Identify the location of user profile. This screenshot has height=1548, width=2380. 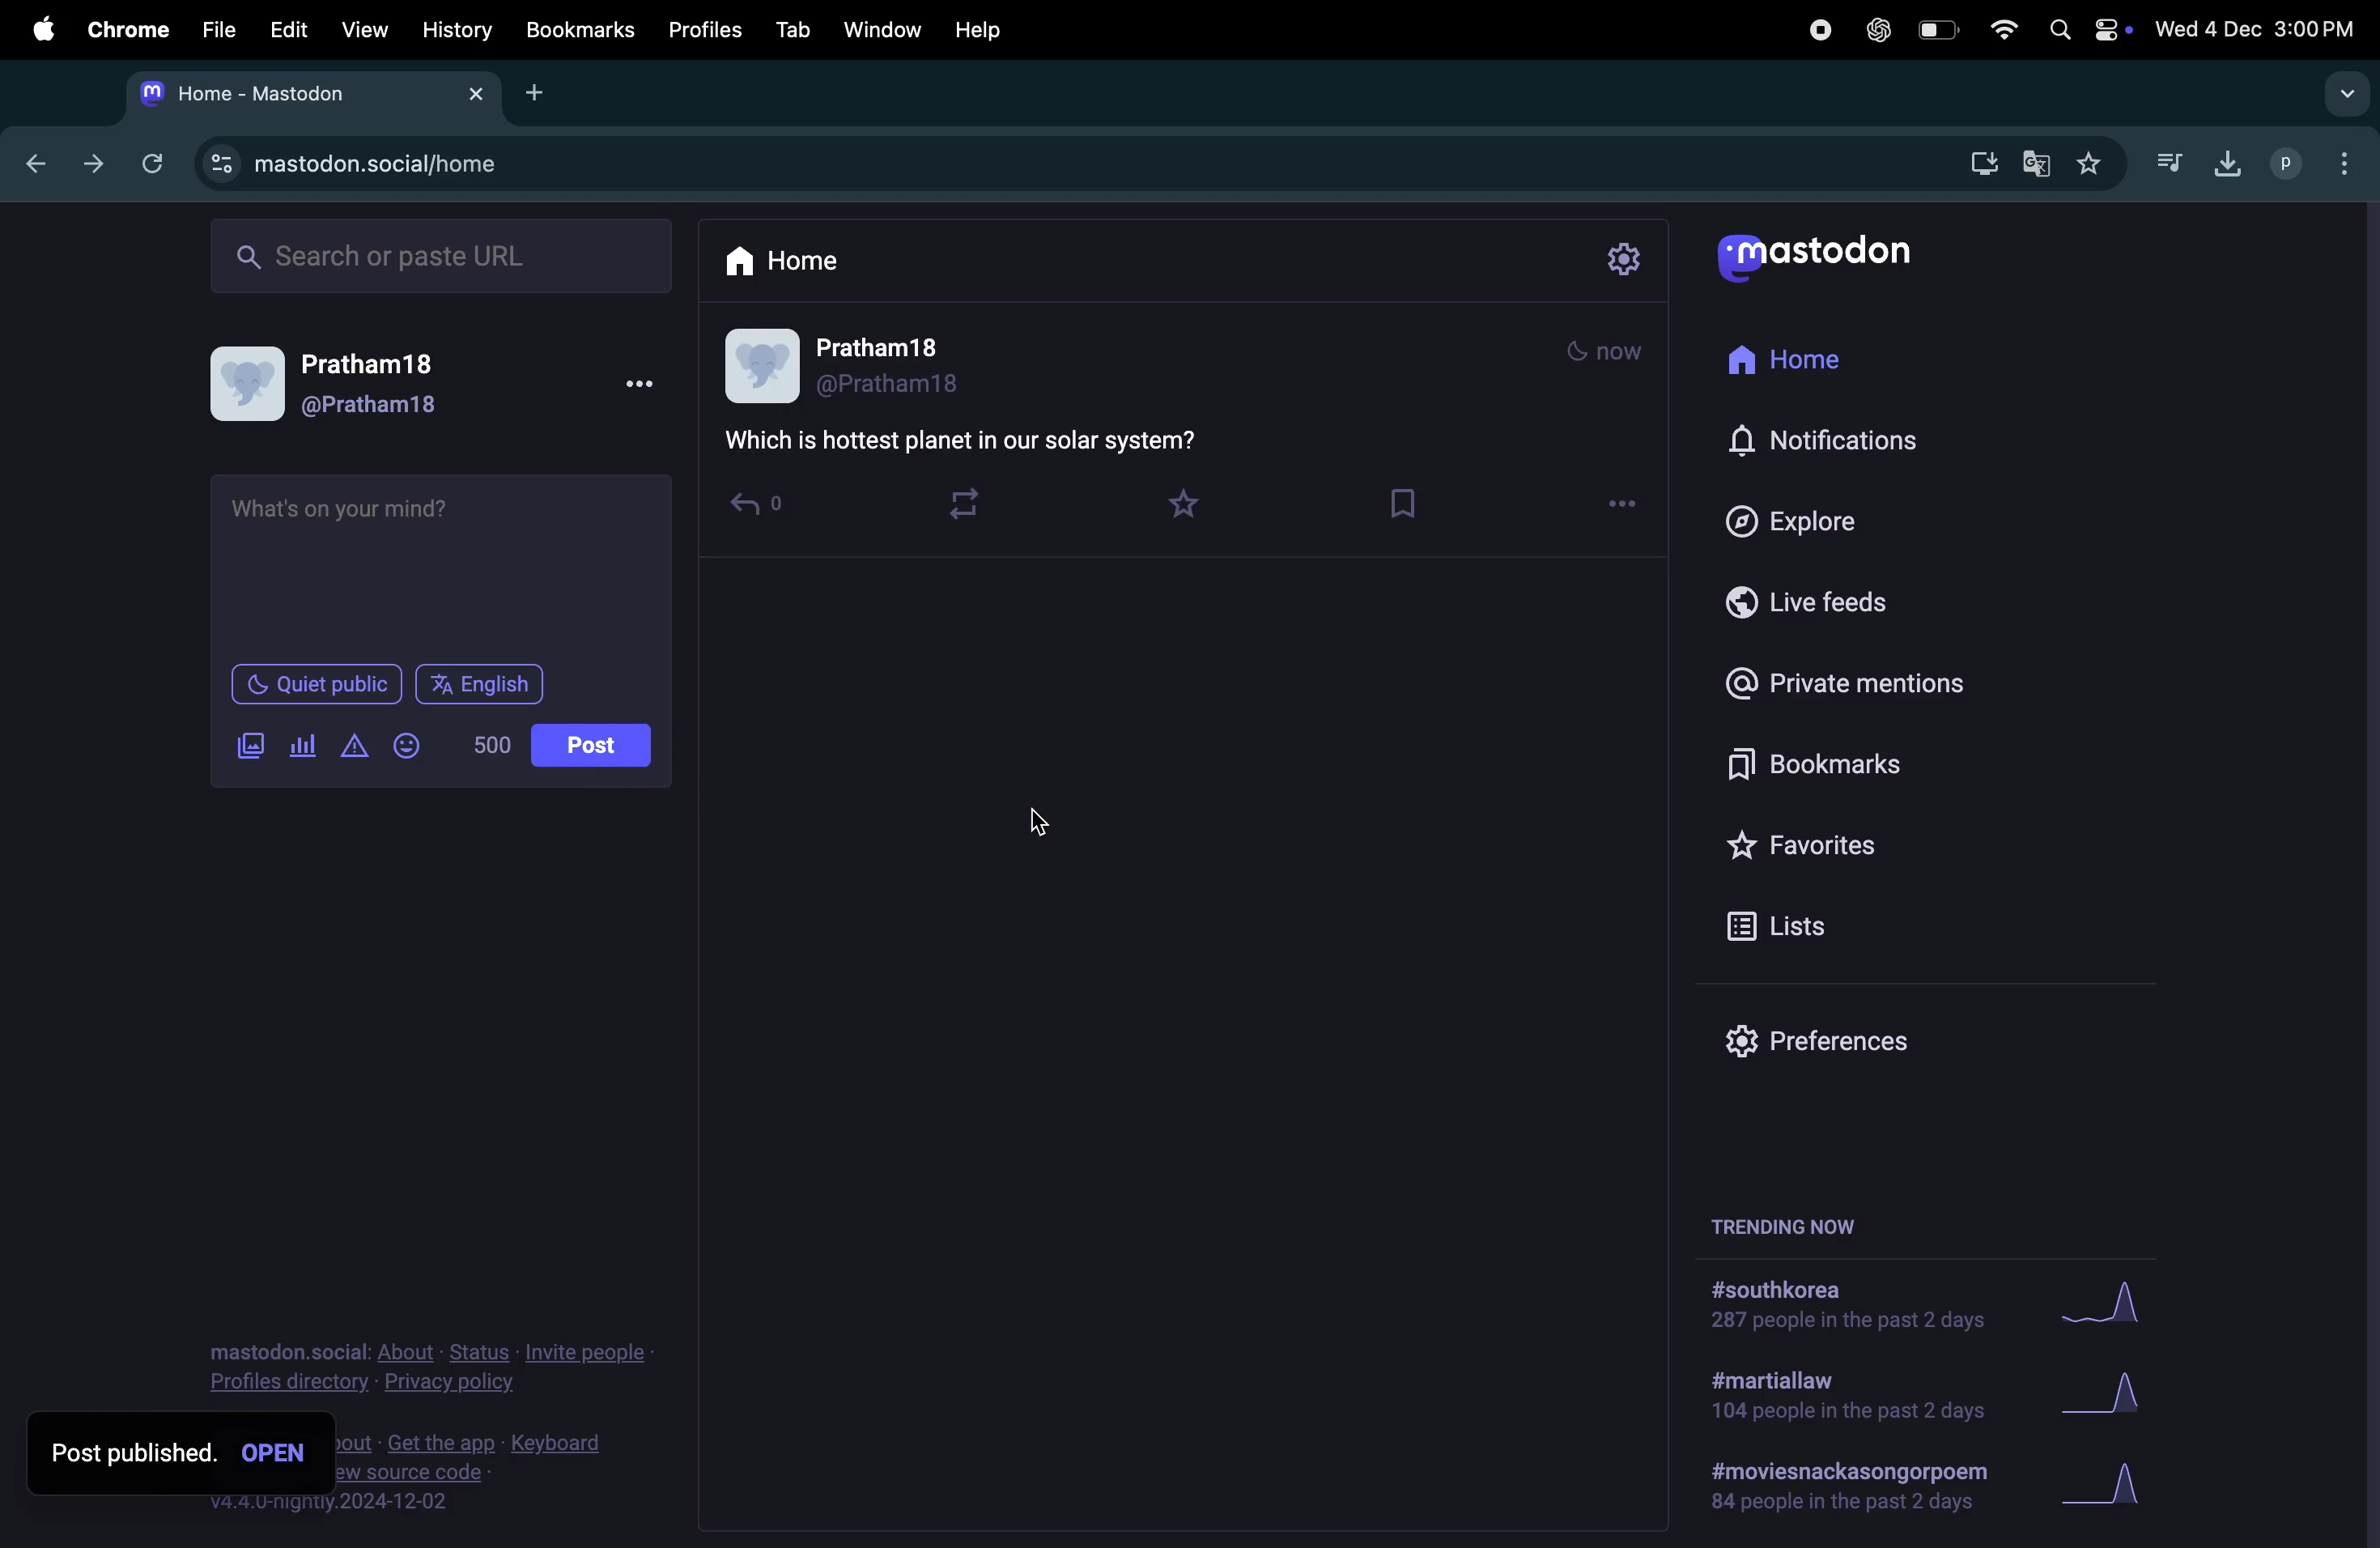
(871, 367).